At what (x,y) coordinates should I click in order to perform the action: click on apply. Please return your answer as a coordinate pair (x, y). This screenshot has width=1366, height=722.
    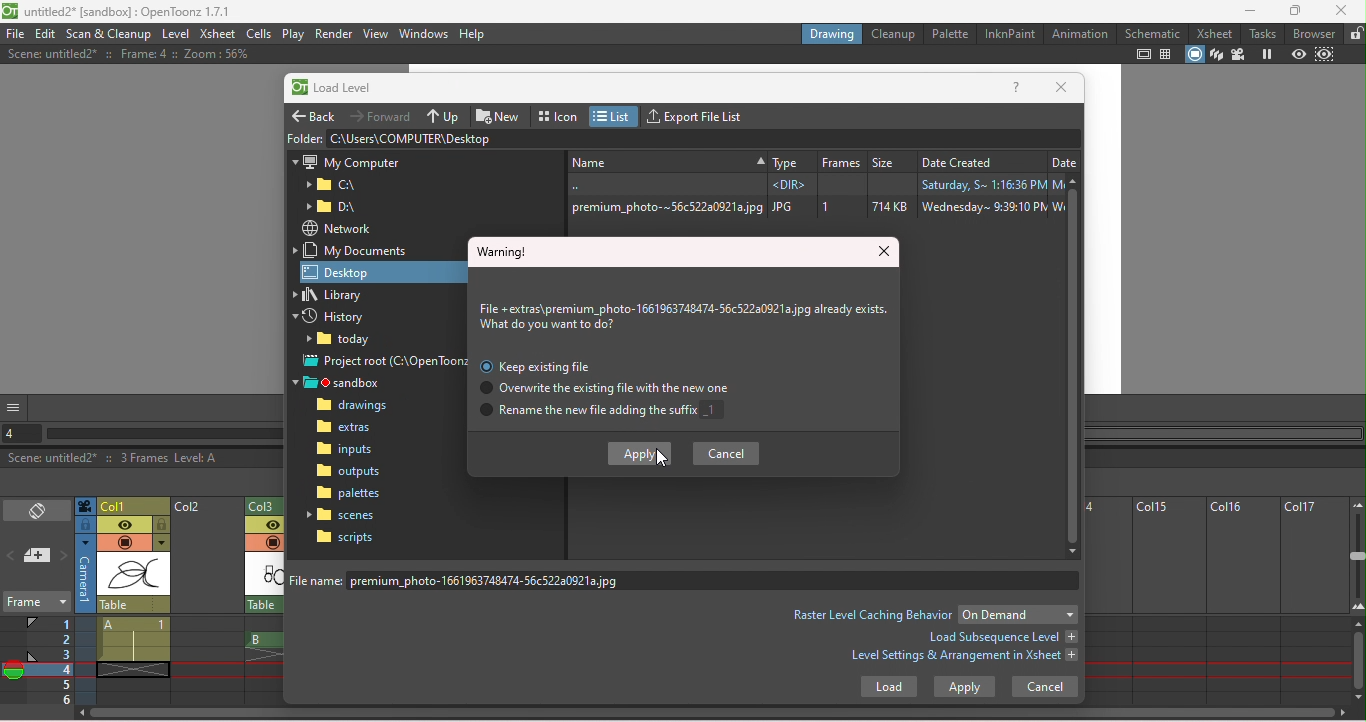
    Looking at the image, I should click on (964, 687).